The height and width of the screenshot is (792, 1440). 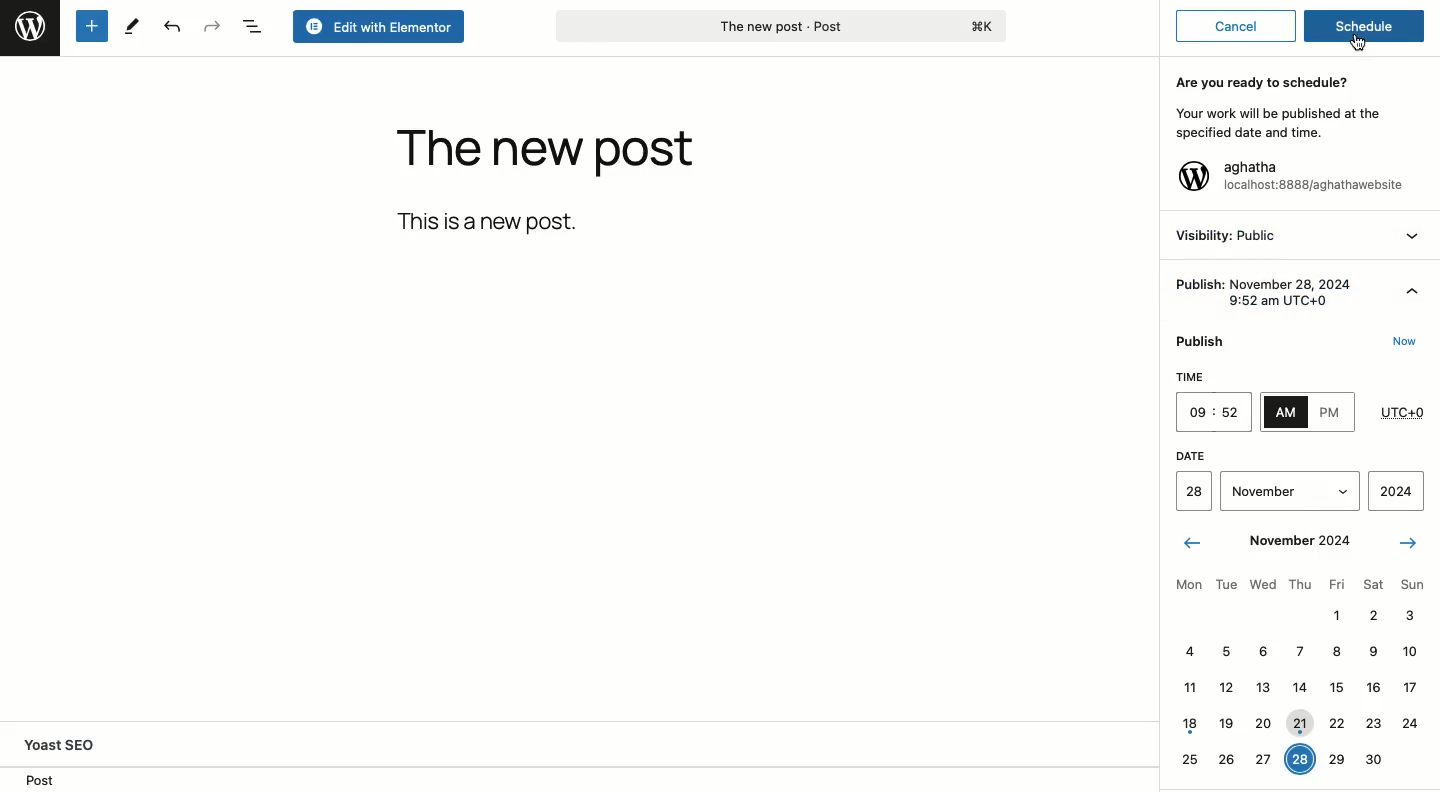 What do you see at coordinates (1262, 686) in the screenshot?
I see `13` at bounding box center [1262, 686].